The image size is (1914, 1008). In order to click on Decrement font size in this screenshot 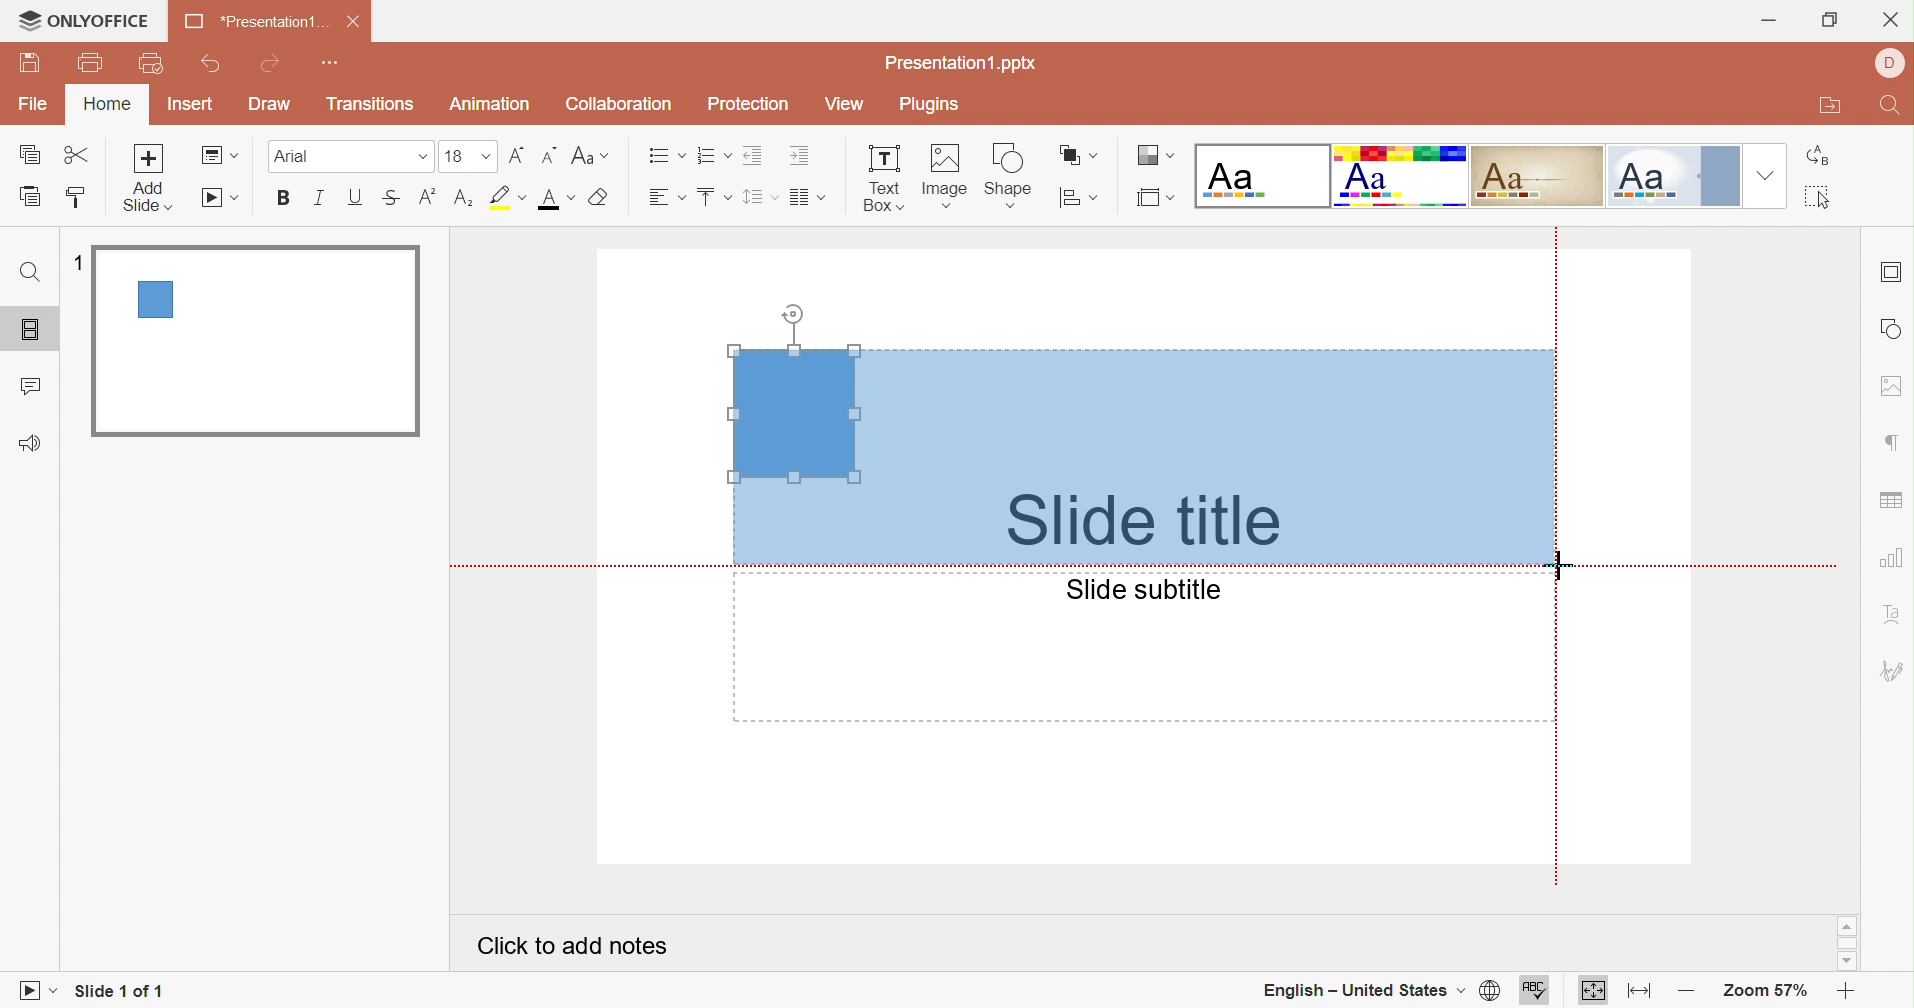, I will do `click(548, 156)`.